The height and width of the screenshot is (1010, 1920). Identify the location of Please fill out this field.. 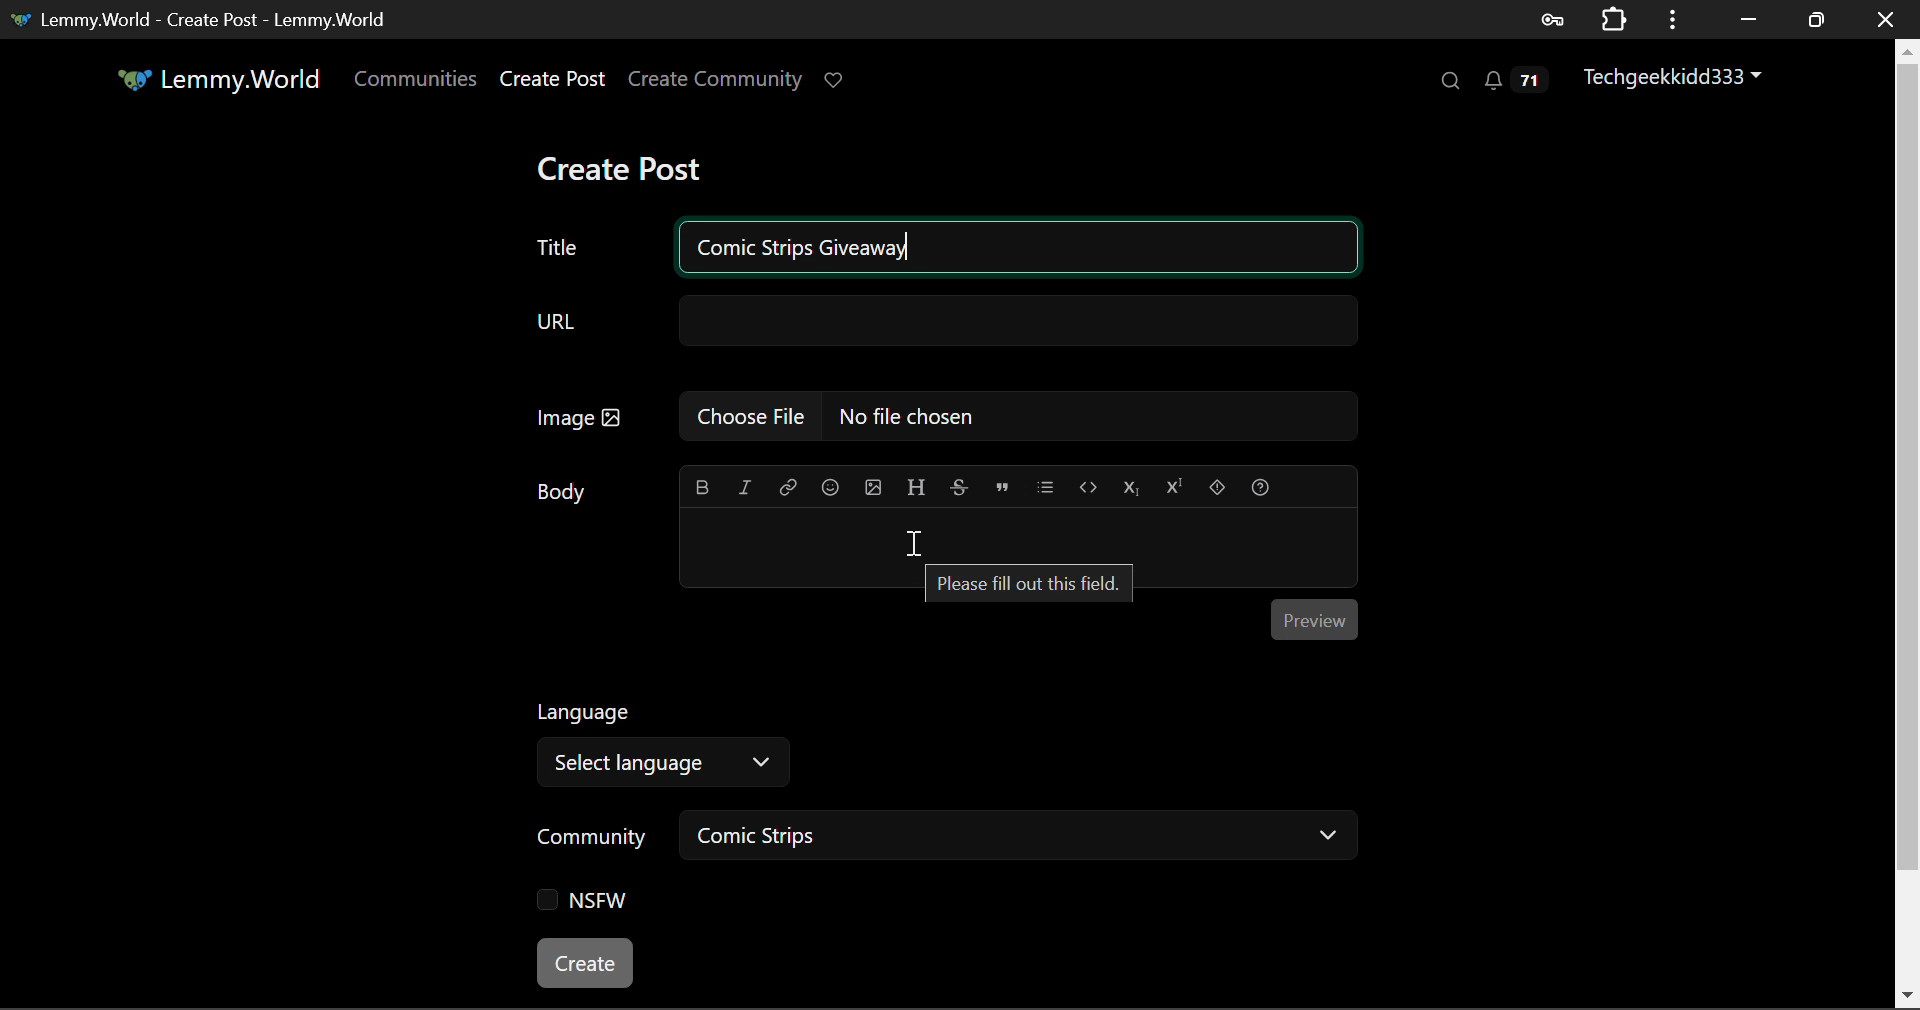
(1030, 584).